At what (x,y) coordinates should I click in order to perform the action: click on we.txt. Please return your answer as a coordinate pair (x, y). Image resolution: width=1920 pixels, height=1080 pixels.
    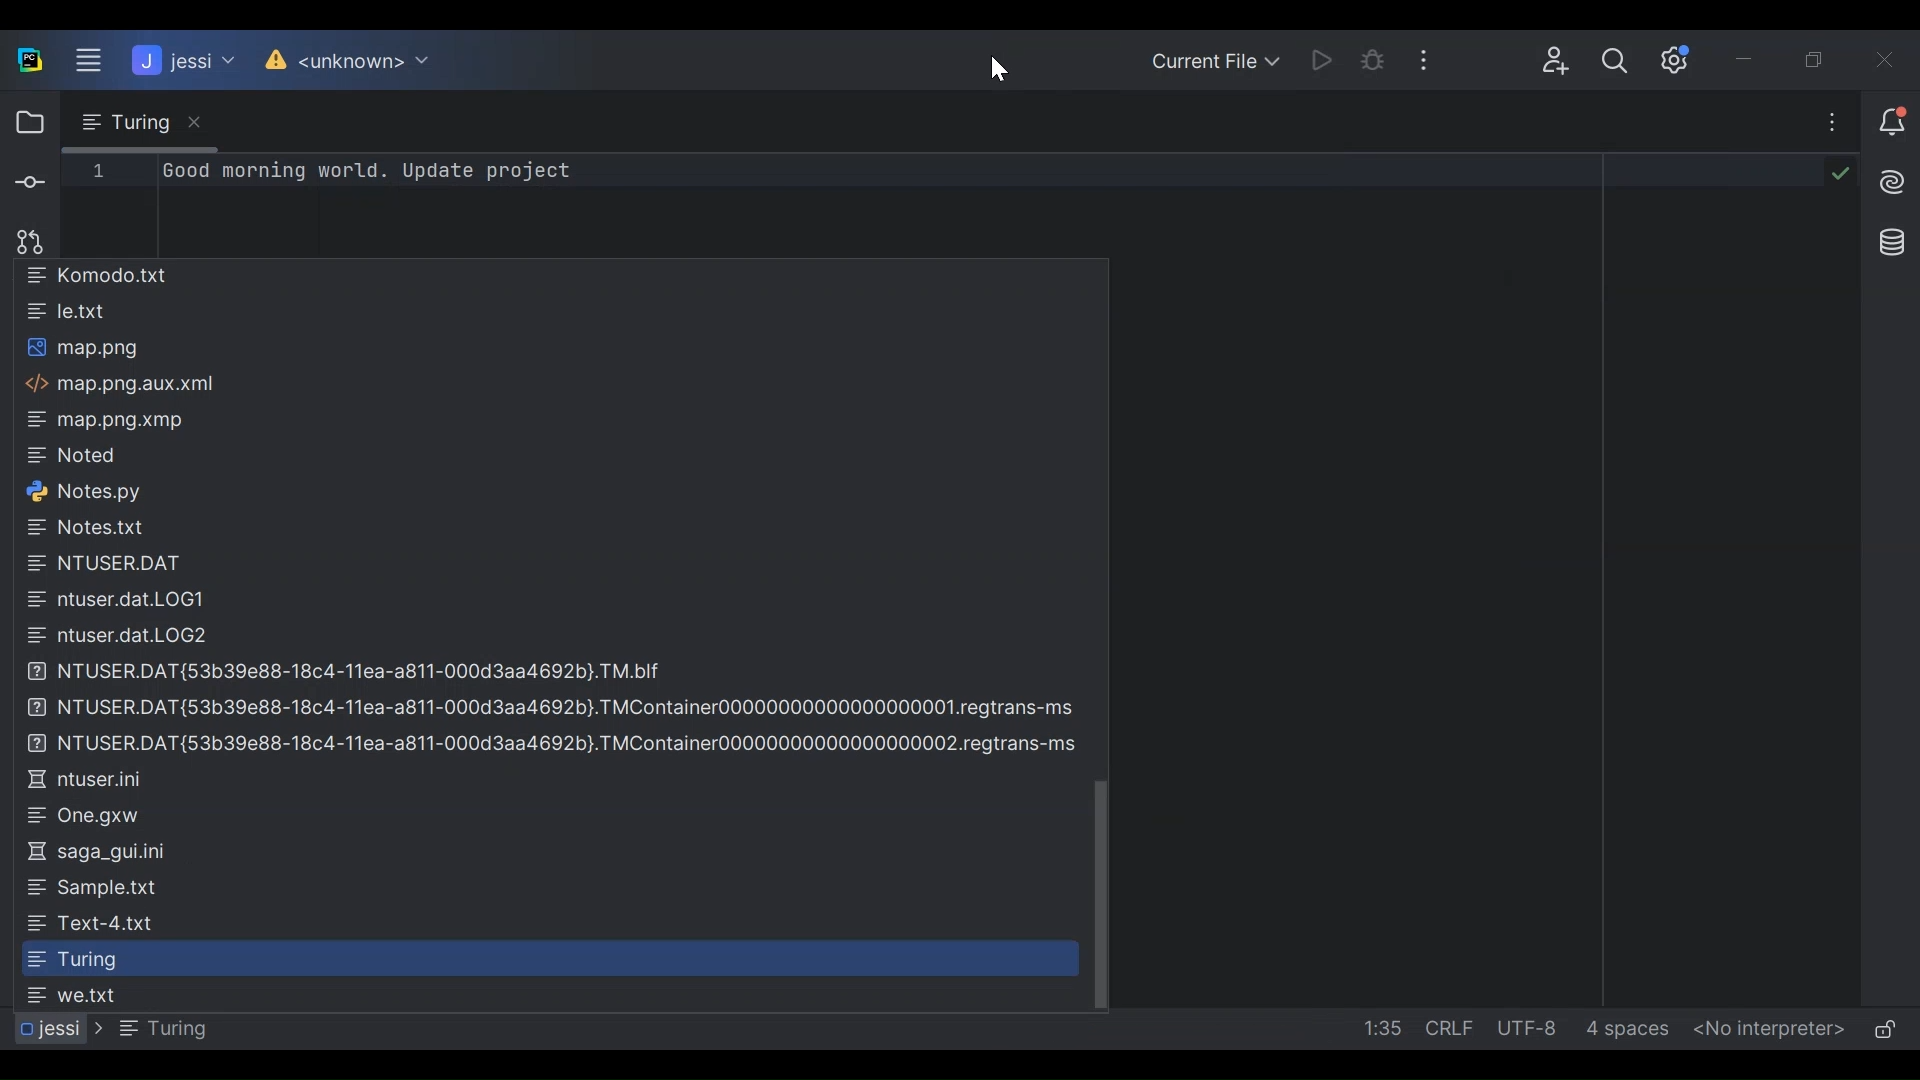
    Looking at the image, I should click on (75, 995).